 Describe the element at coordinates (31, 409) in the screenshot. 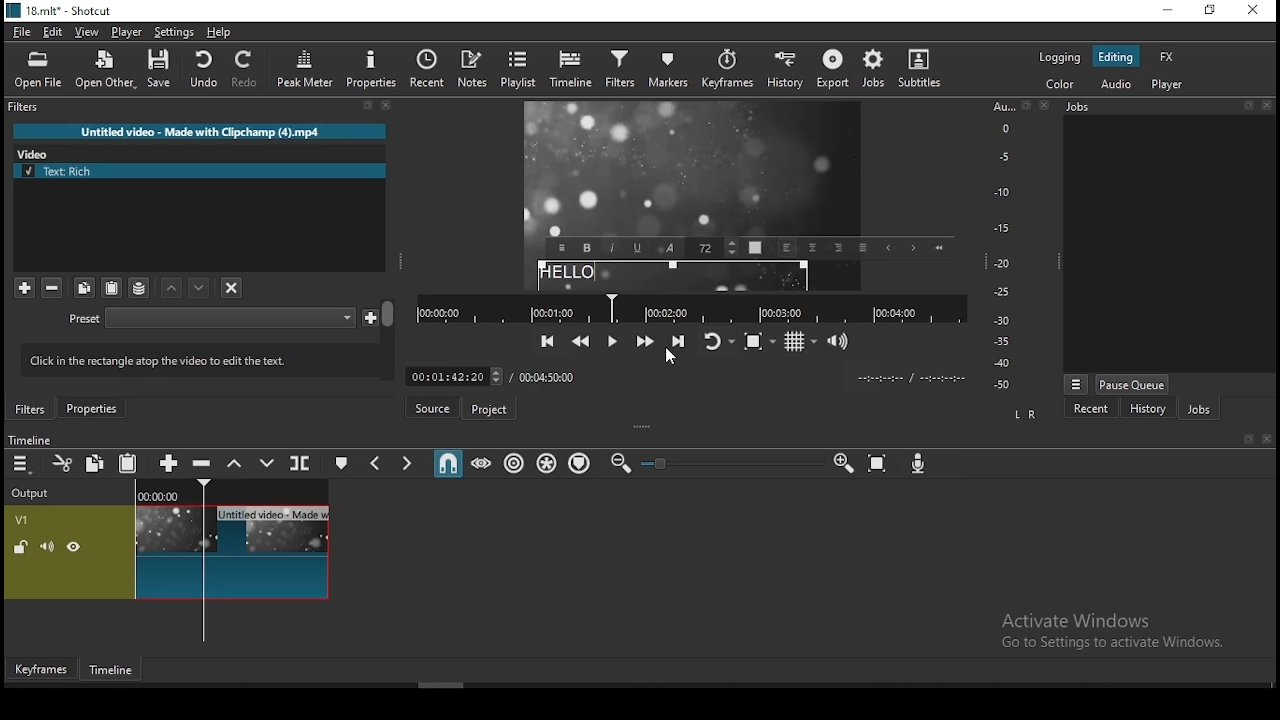

I see `filters` at that location.